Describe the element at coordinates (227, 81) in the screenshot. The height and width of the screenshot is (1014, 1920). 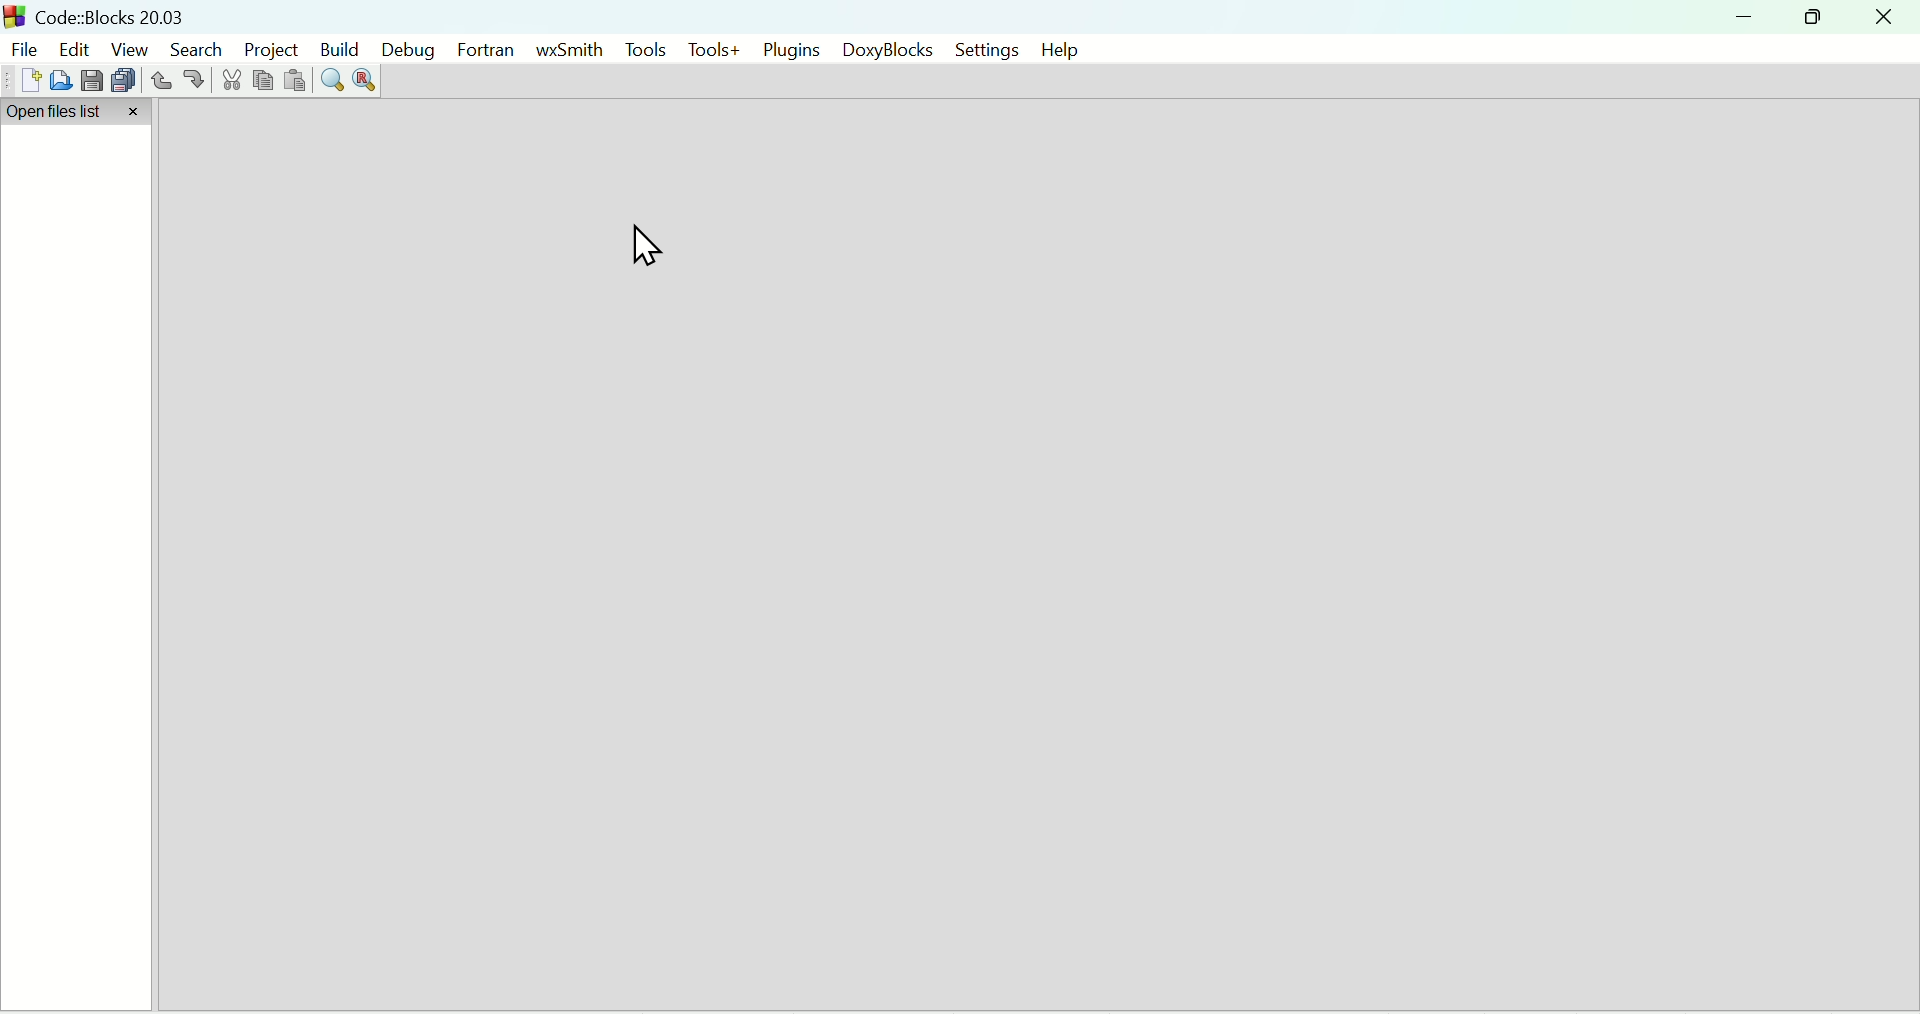
I see `Cut` at that location.